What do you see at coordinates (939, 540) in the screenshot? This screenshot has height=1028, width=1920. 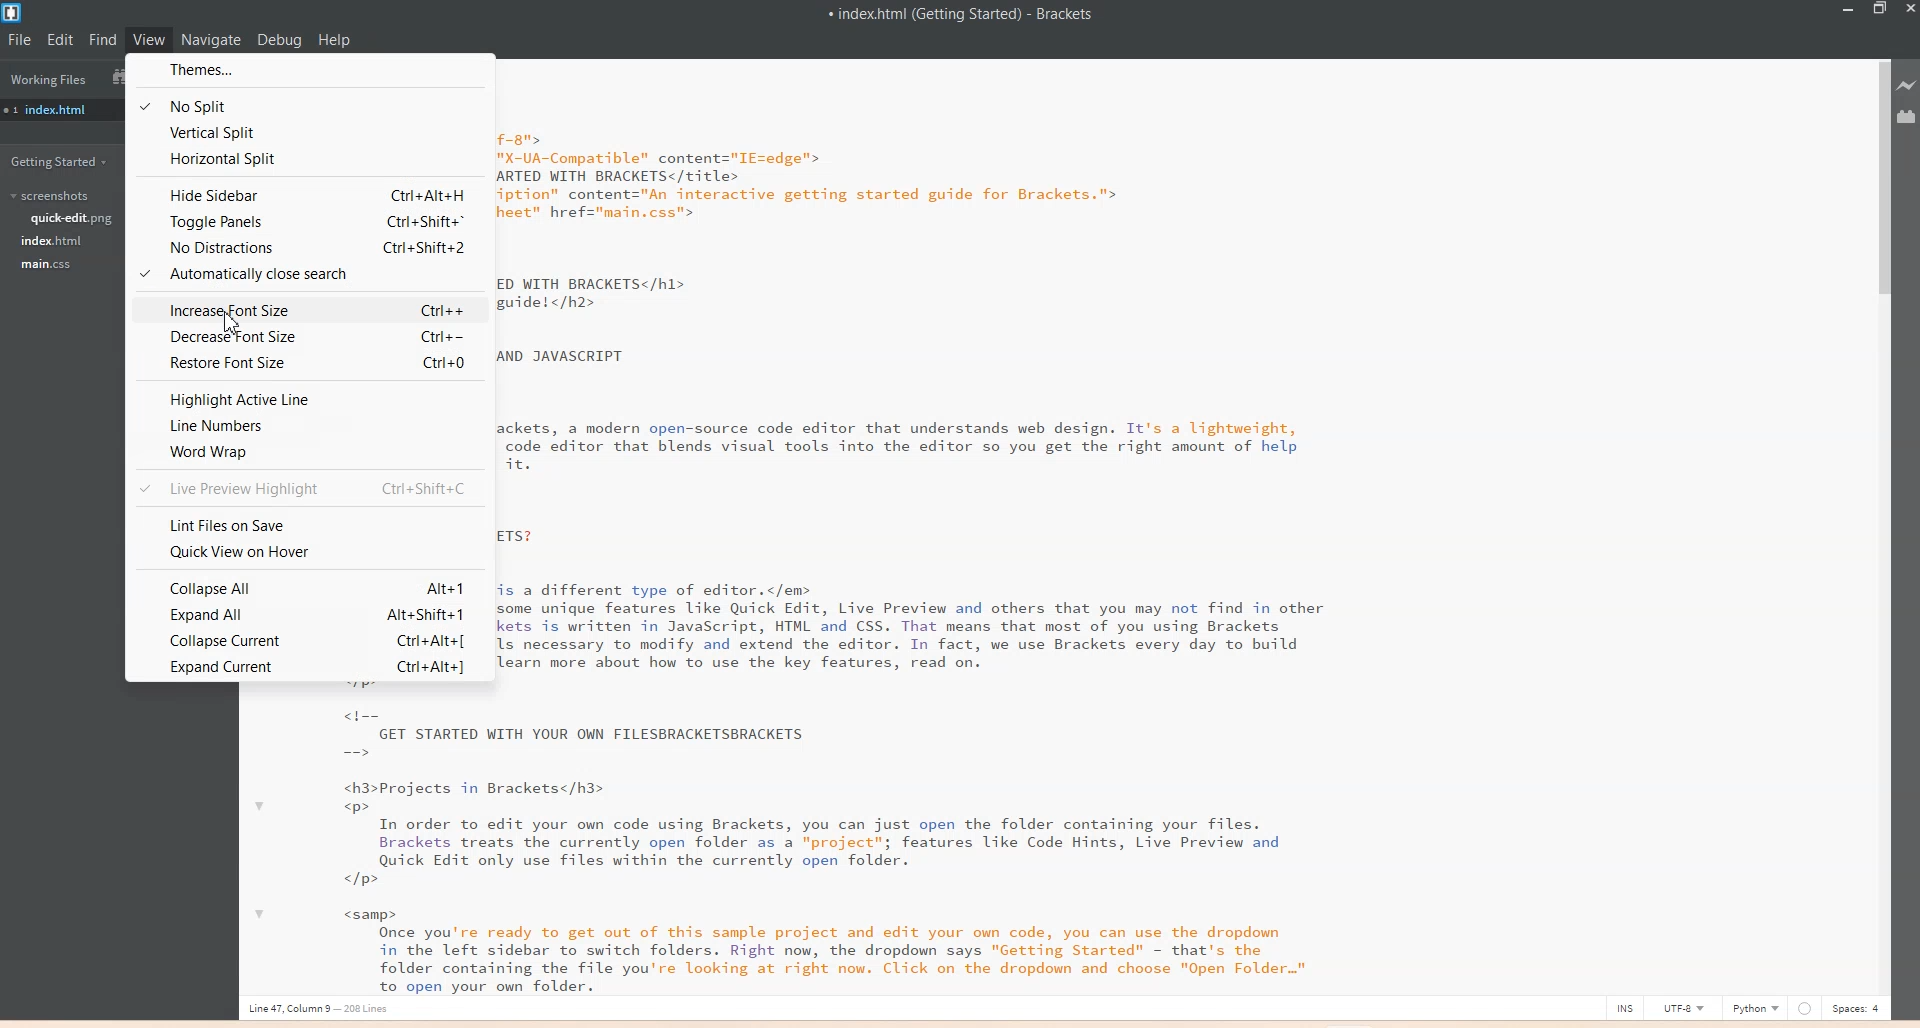 I see `Text 2` at bounding box center [939, 540].